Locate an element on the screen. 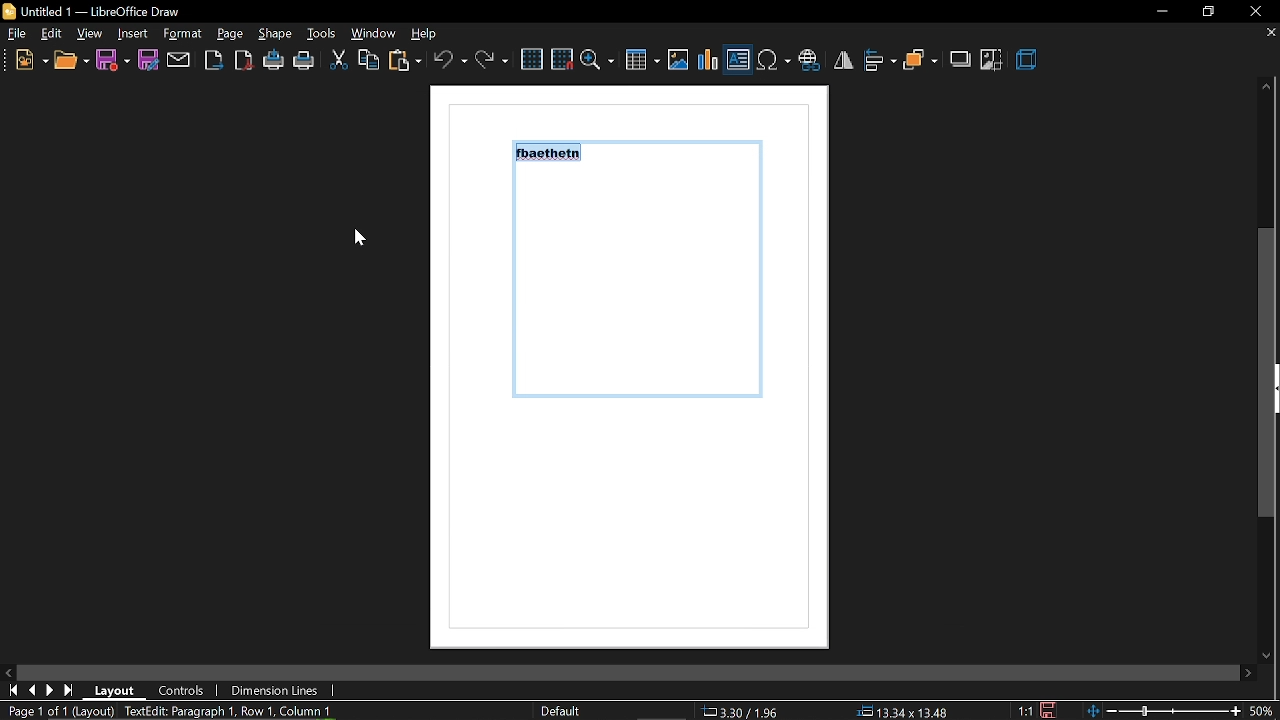 This screenshot has height=720, width=1280. export as pdf is located at coordinates (243, 60).